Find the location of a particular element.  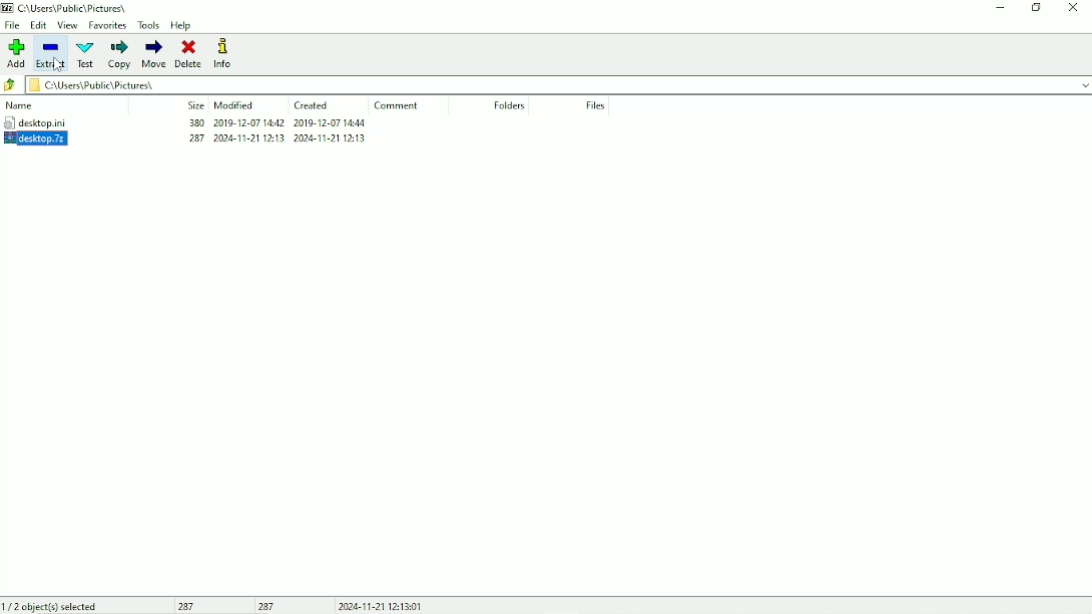

desktop.7z is located at coordinates (53, 139).